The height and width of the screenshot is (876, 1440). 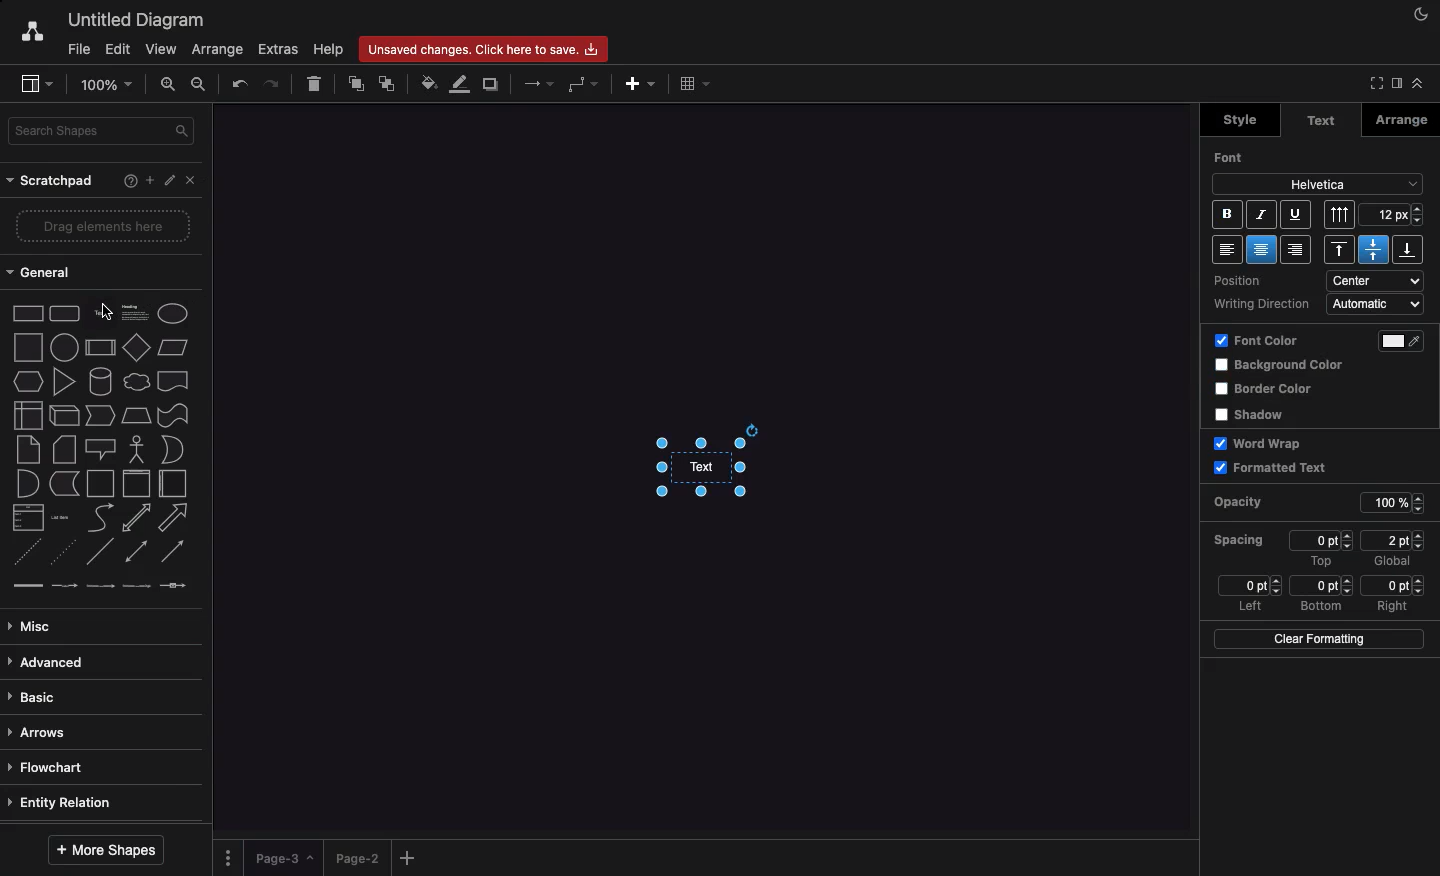 I want to click on dotted line, so click(x=61, y=551).